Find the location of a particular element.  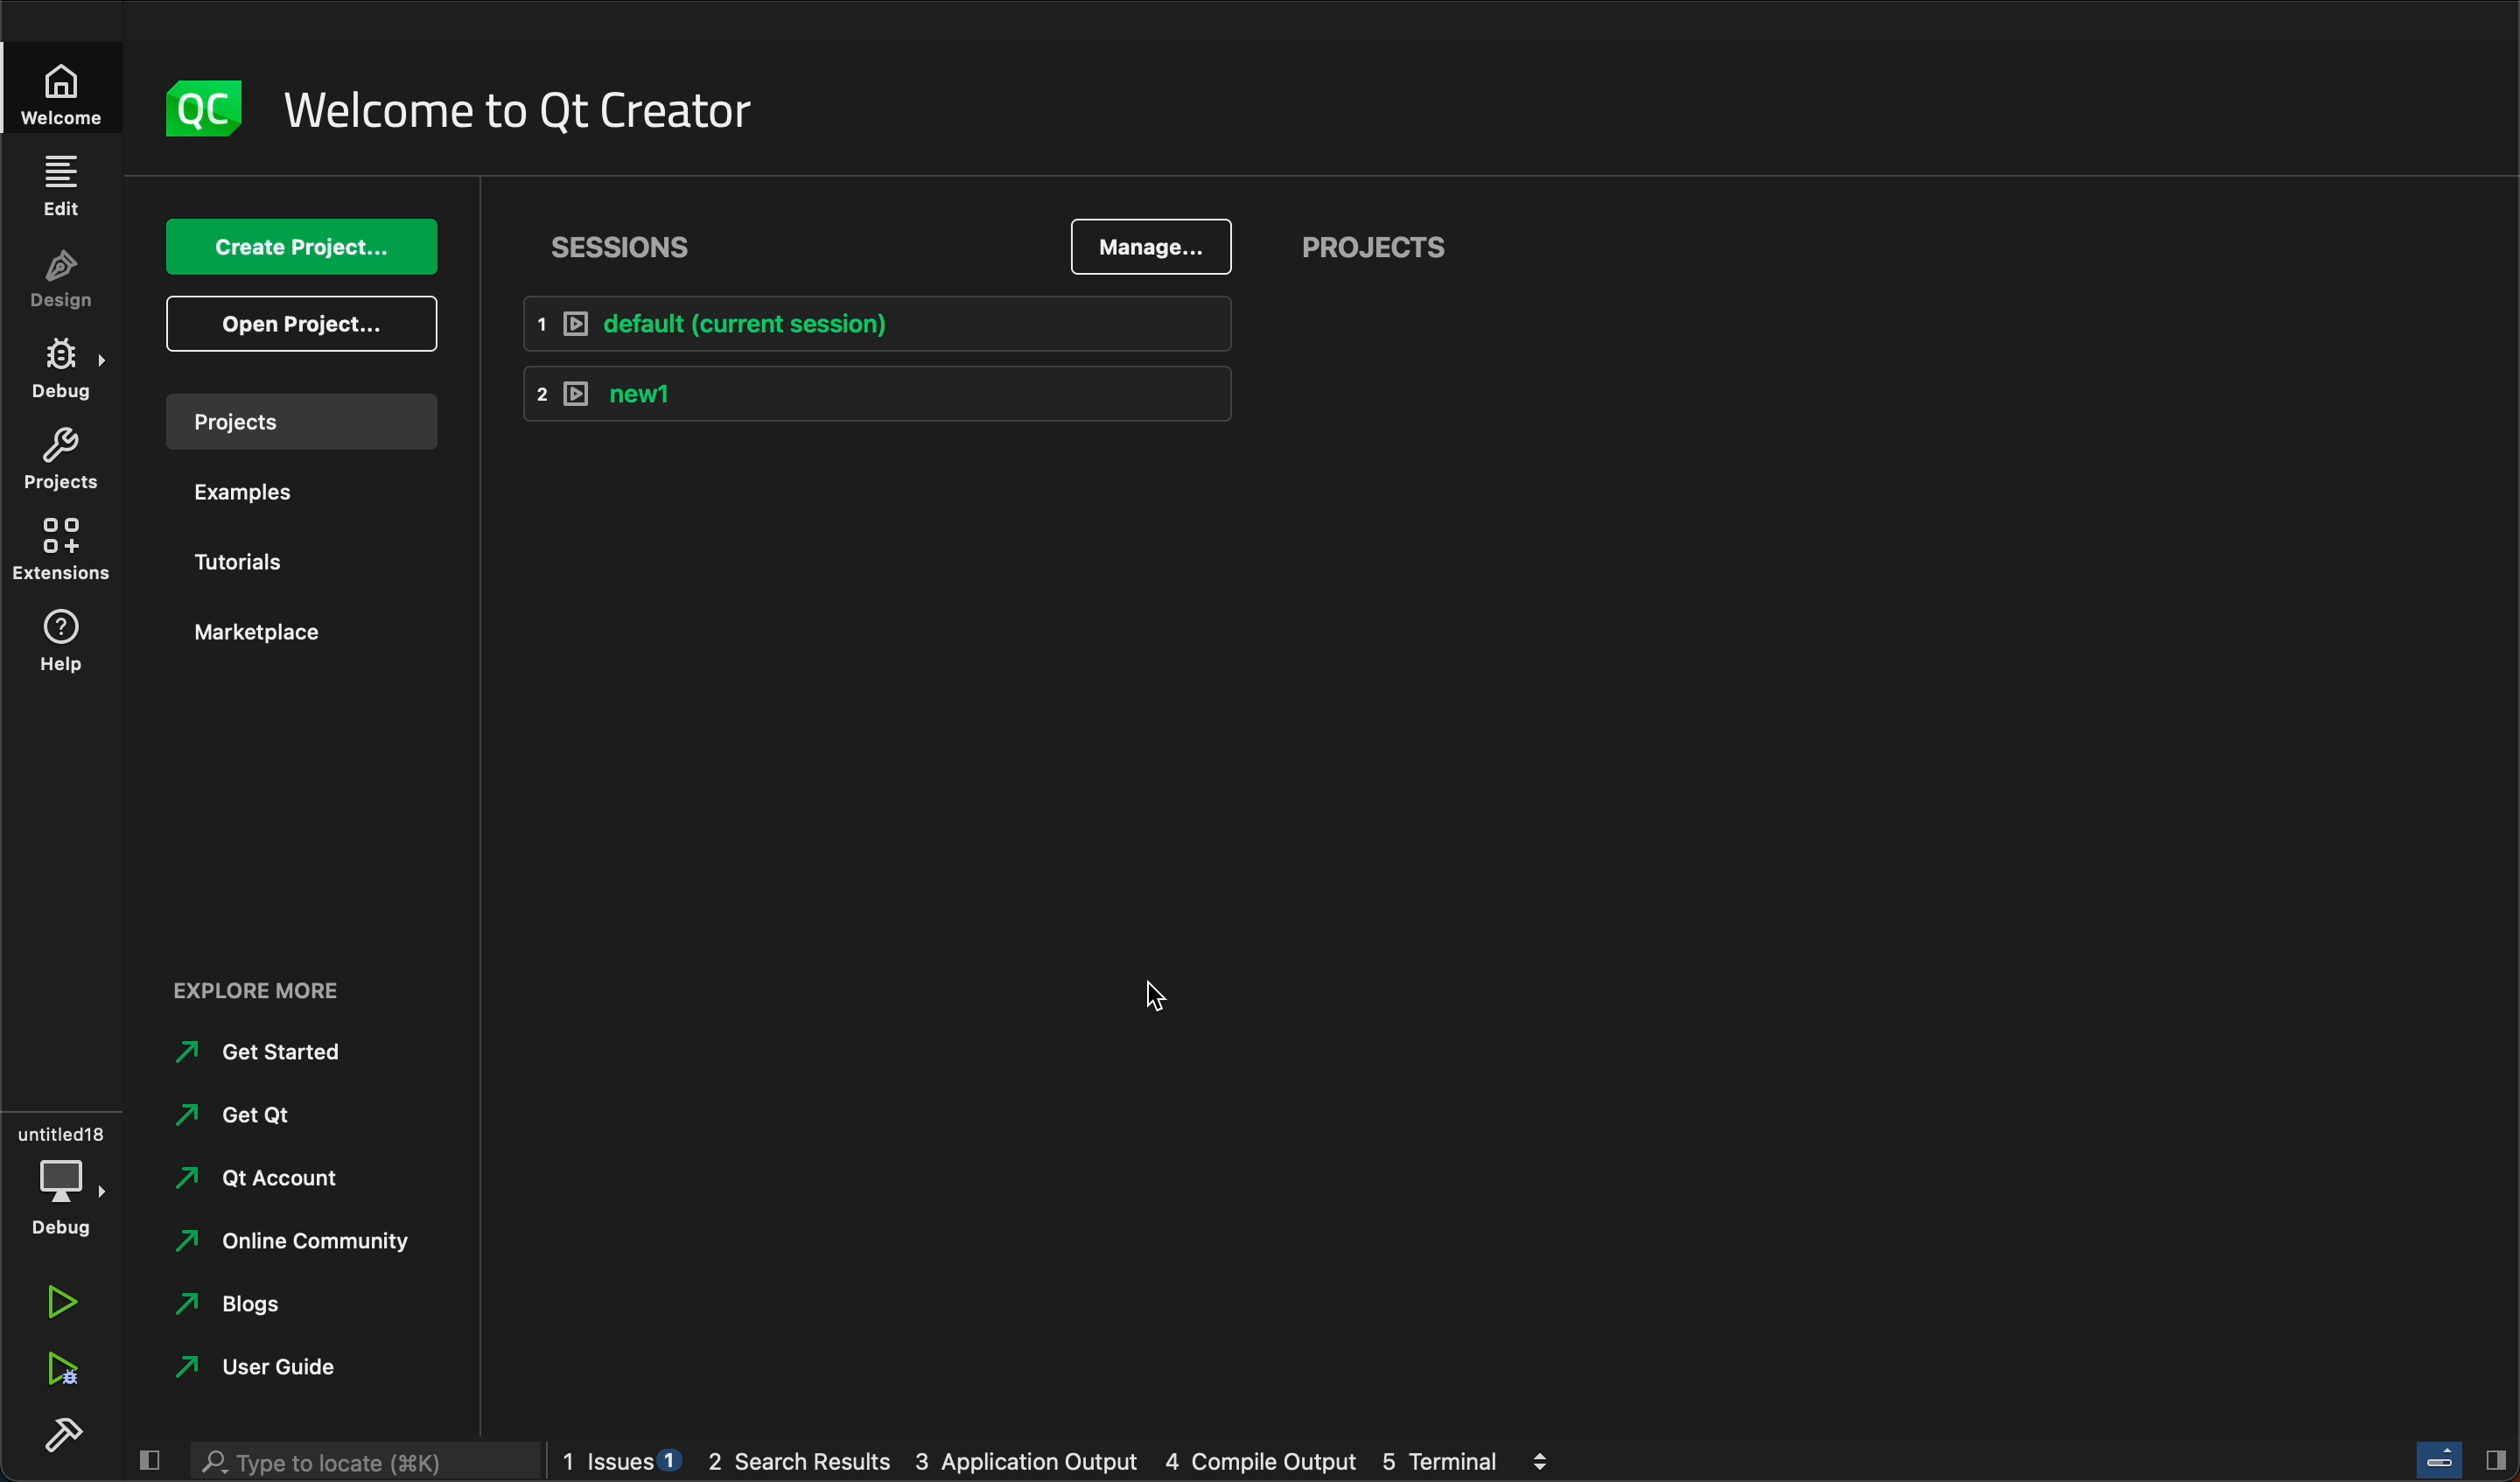

projects is located at coordinates (301, 421).